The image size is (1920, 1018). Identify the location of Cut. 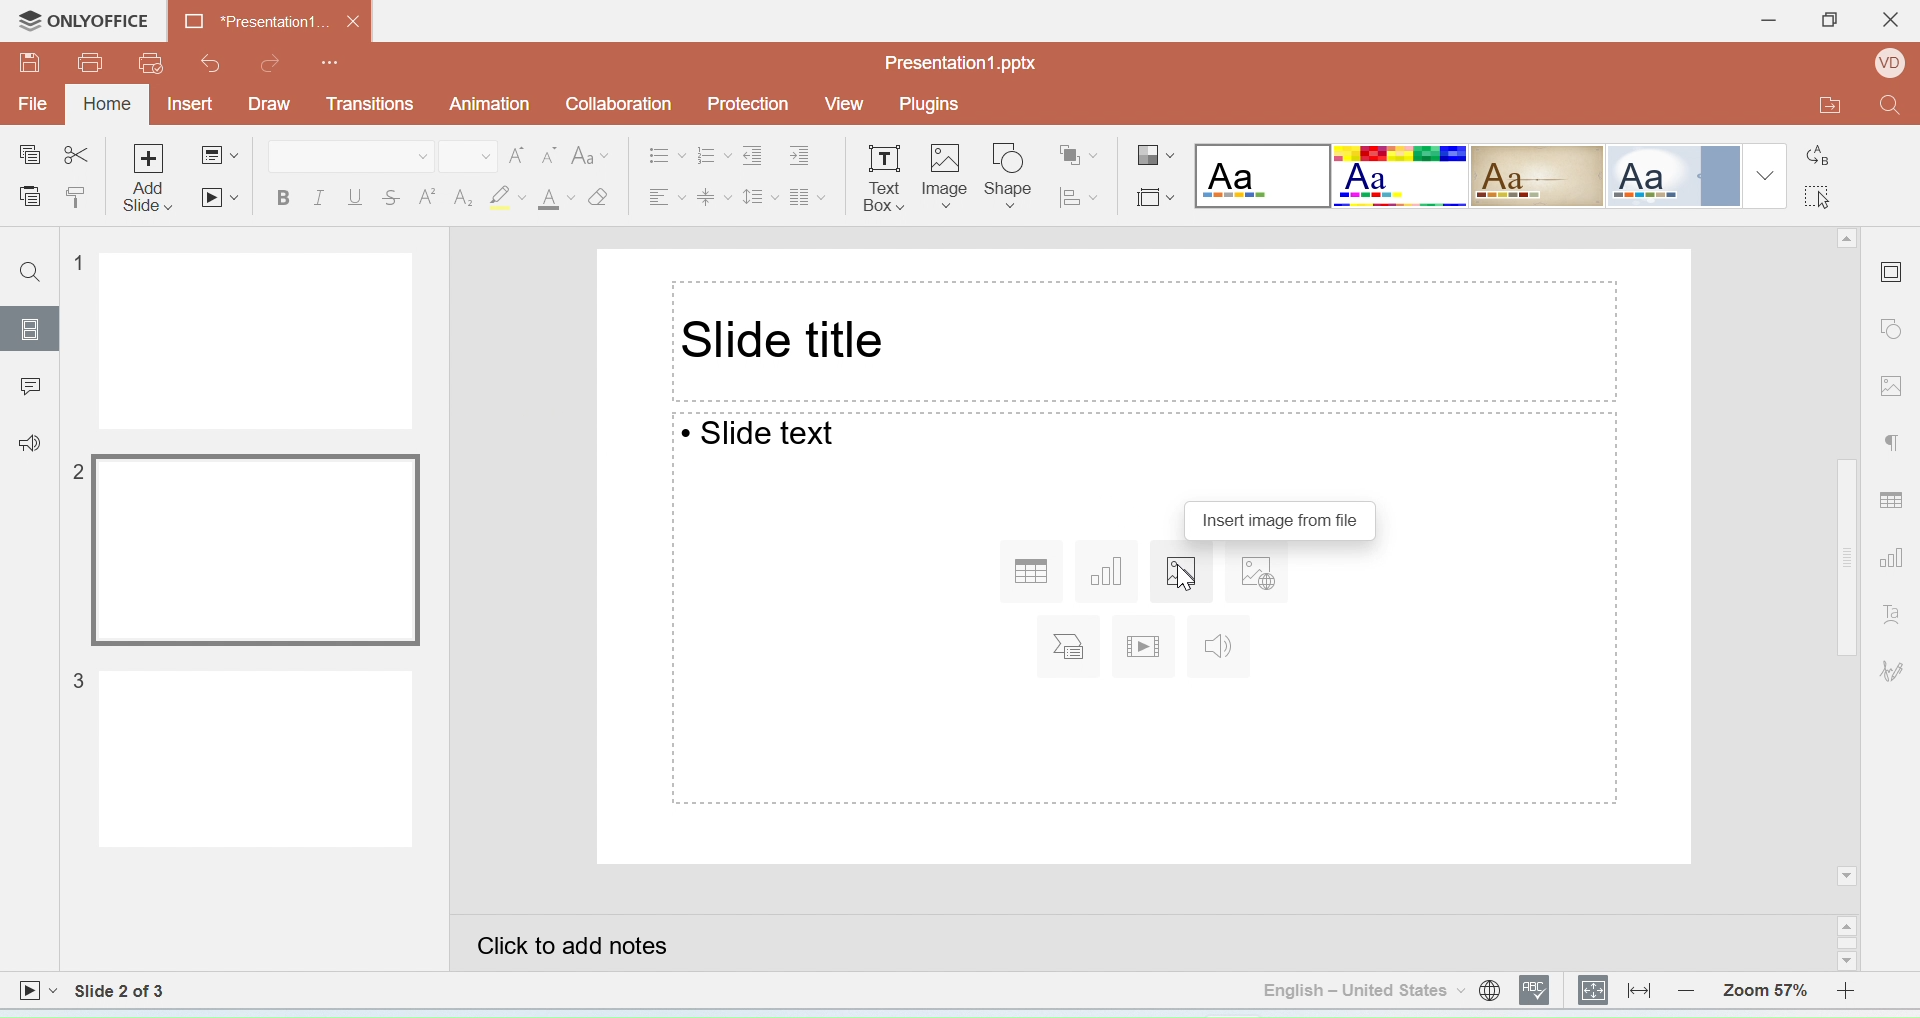
(77, 157).